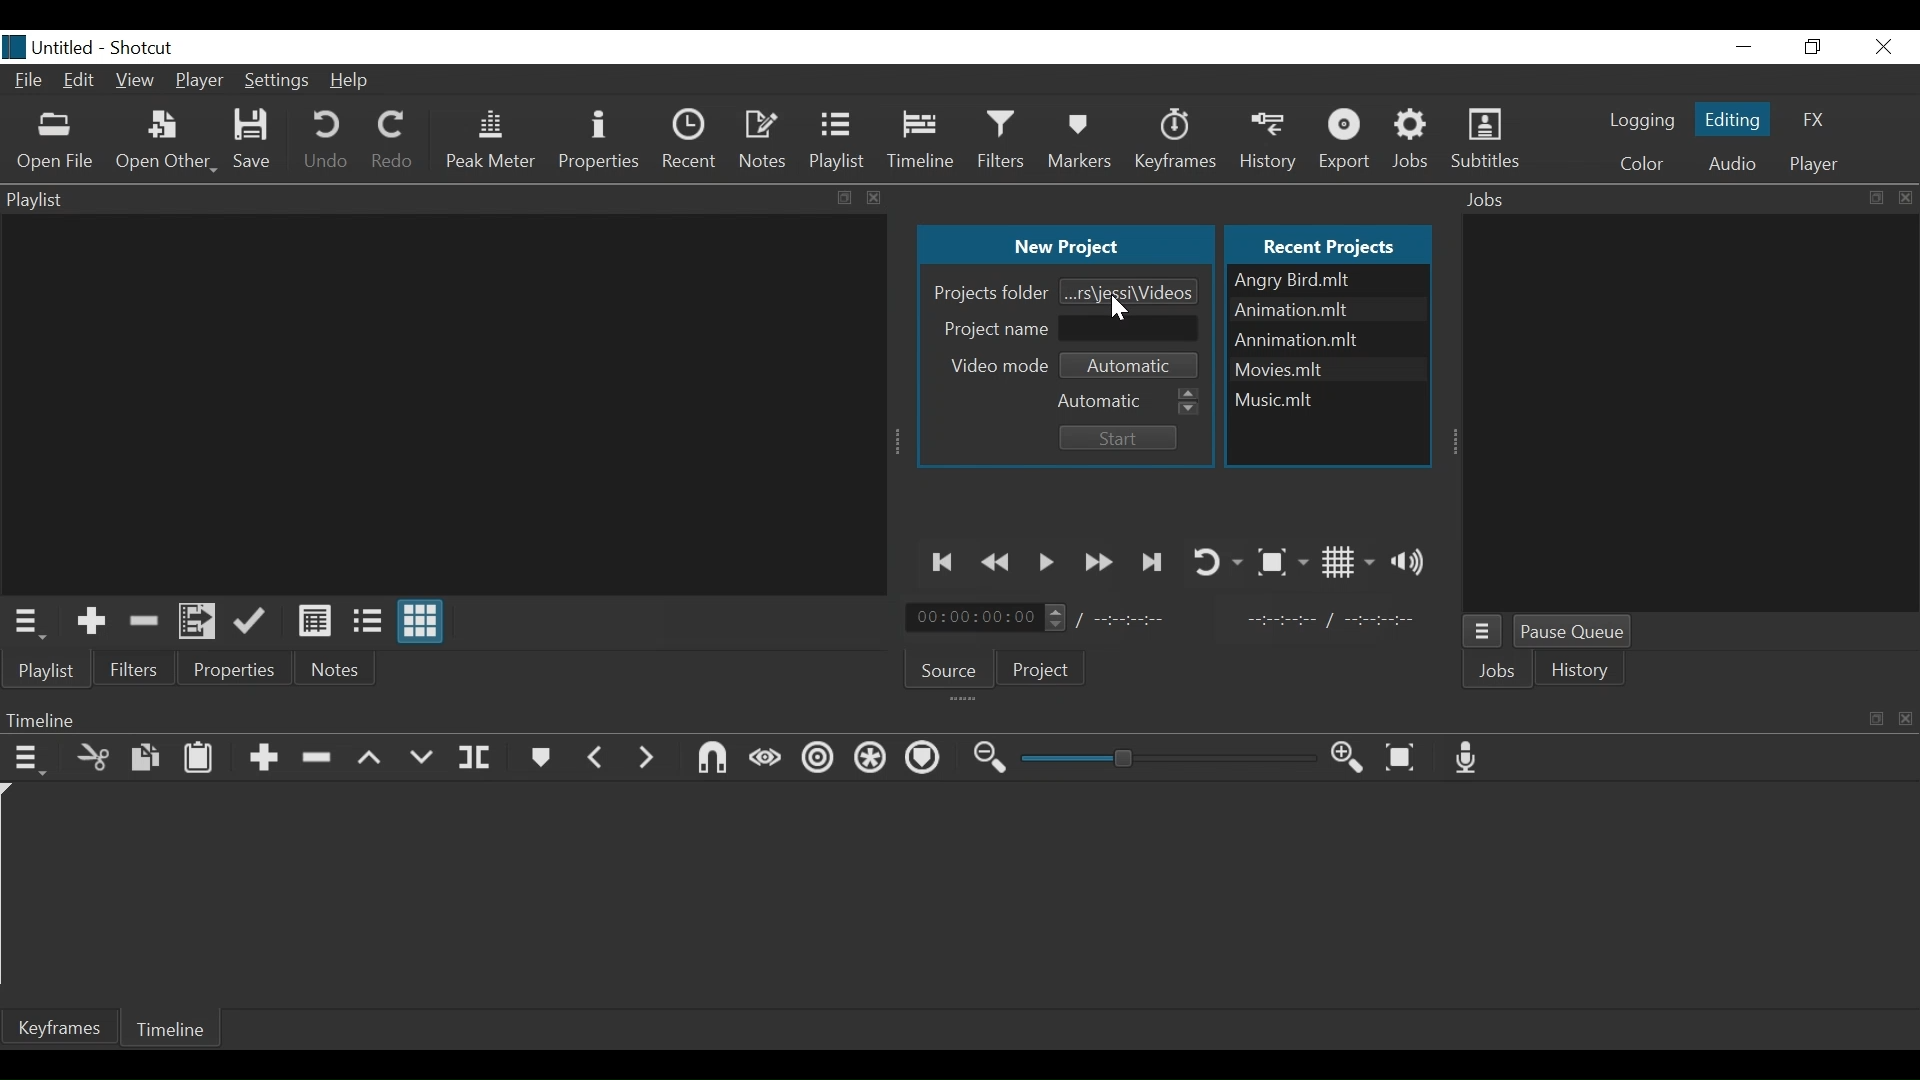 Image resolution: width=1920 pixels, height=1080 pixels. Describe the element at coordinates (367, 621) in the screenshot. I see `View as file` at that location.